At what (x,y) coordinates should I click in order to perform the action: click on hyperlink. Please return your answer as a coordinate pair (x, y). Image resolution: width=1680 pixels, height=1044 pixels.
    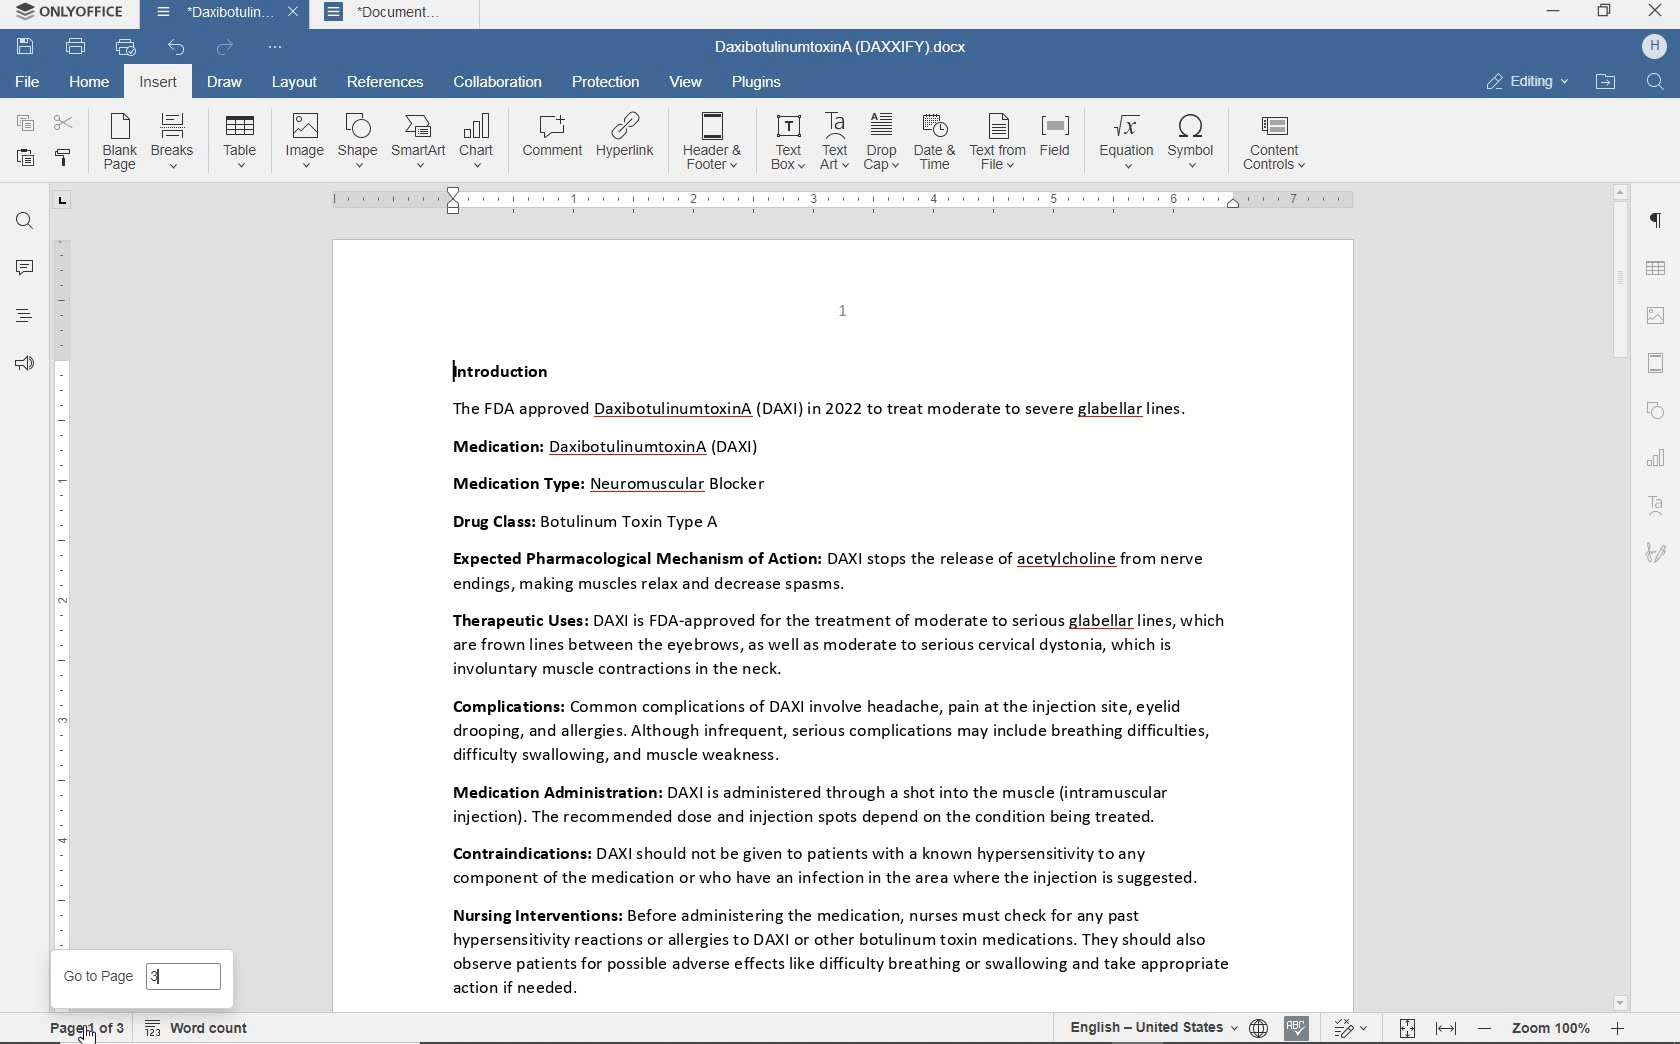
    Looking at the image, I should click on (627, 135).